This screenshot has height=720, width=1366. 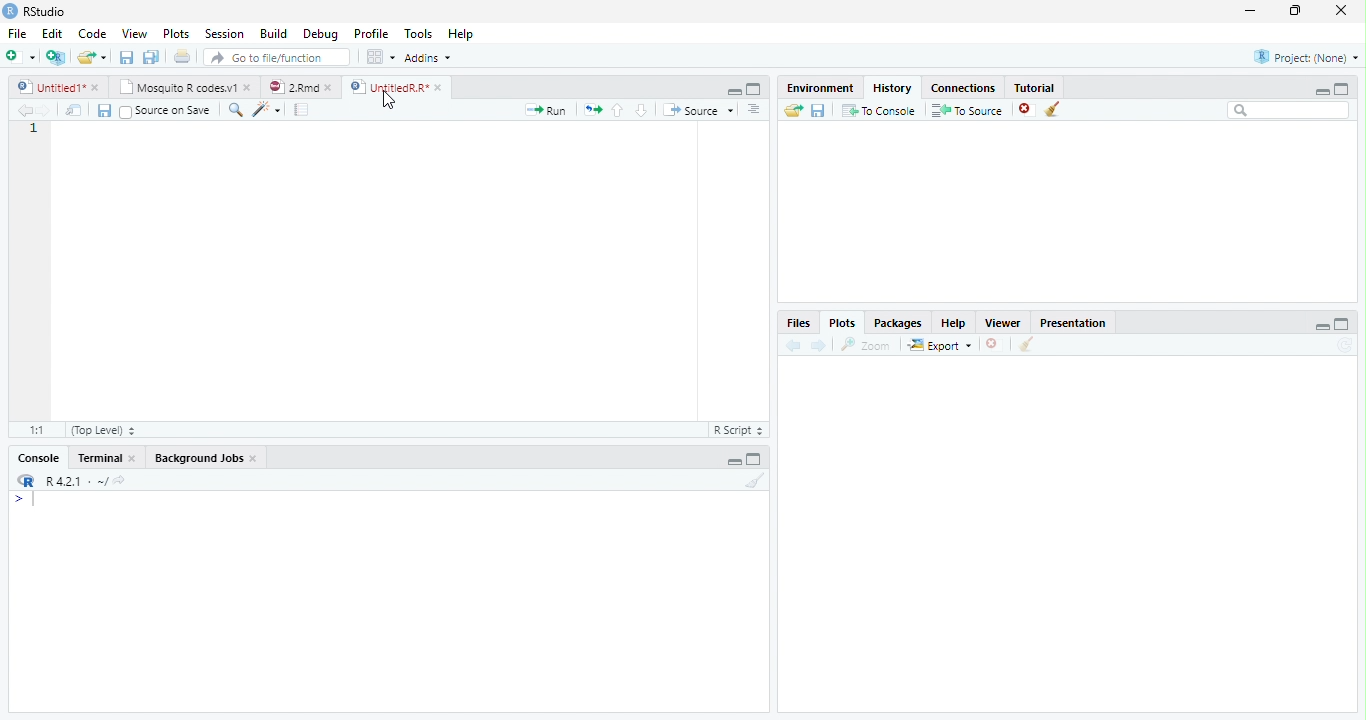 What do you see at coordinates (430, 60) in the screenshot?
I see `Addins` at bounding box center [430, 60].